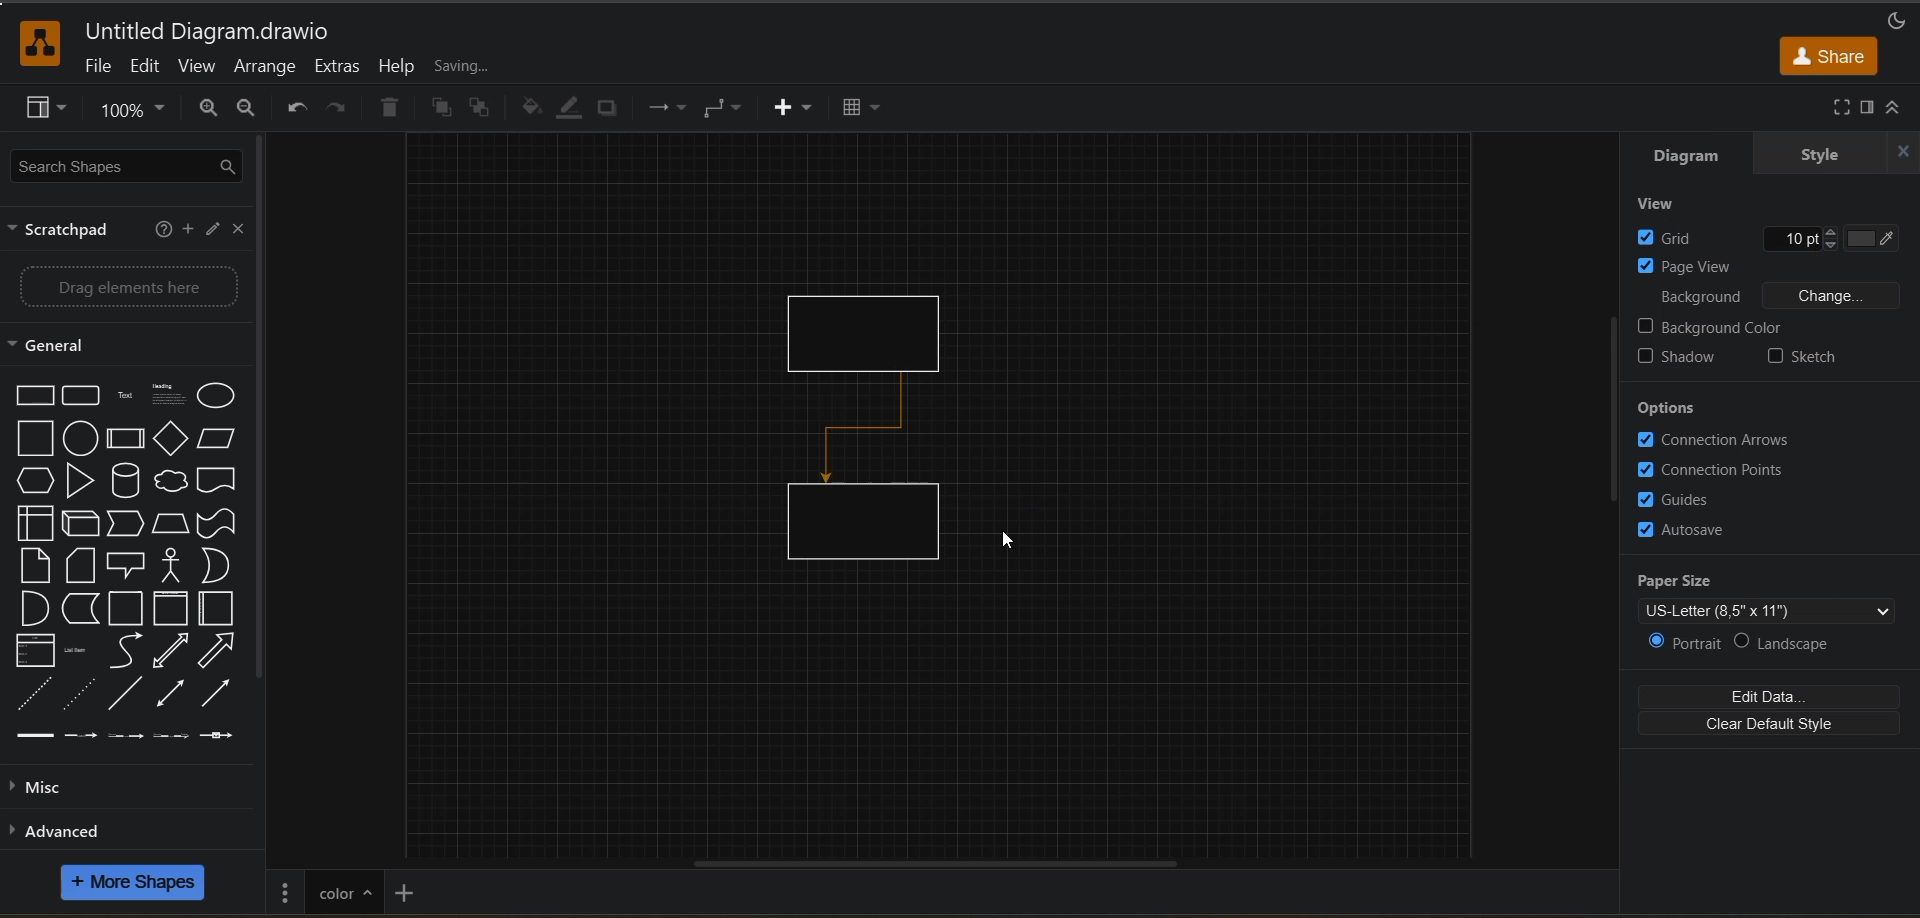  I want to click on Arrow, so click(223, 694).